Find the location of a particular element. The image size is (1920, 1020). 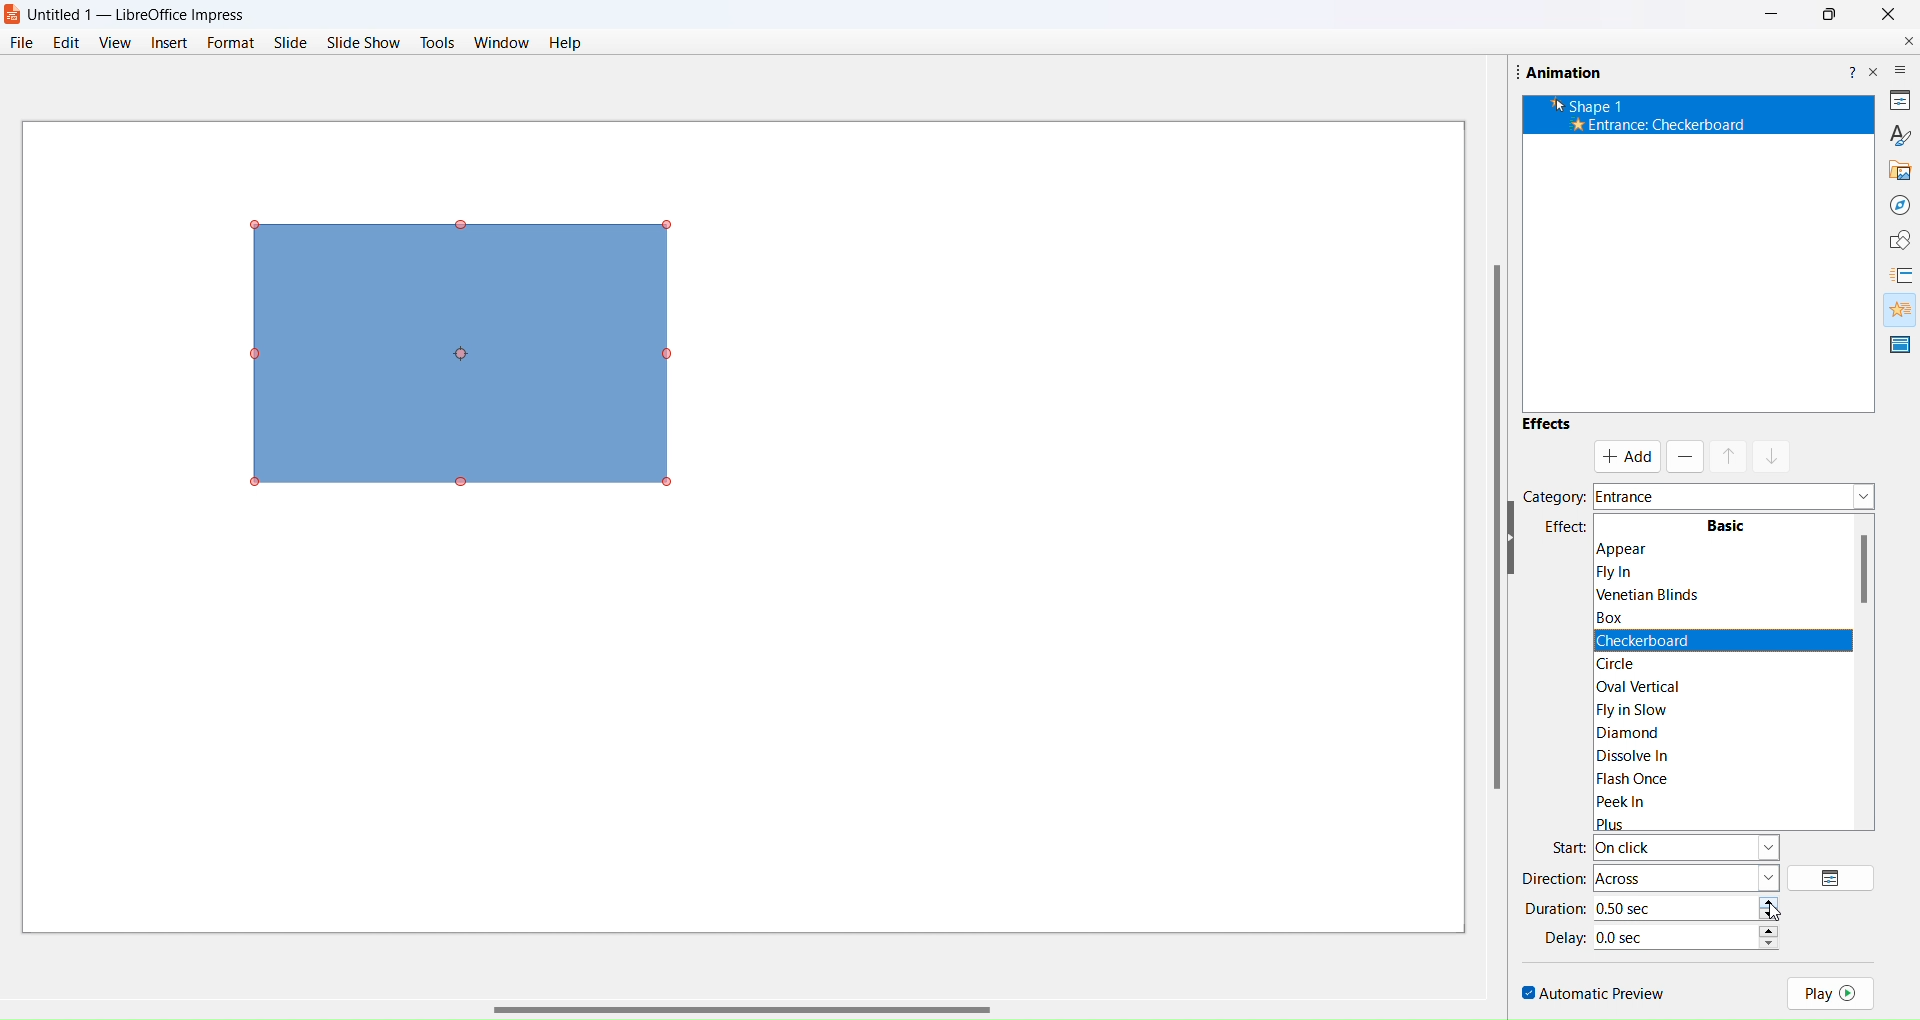

close pane is located at coordinates (1875, 78).